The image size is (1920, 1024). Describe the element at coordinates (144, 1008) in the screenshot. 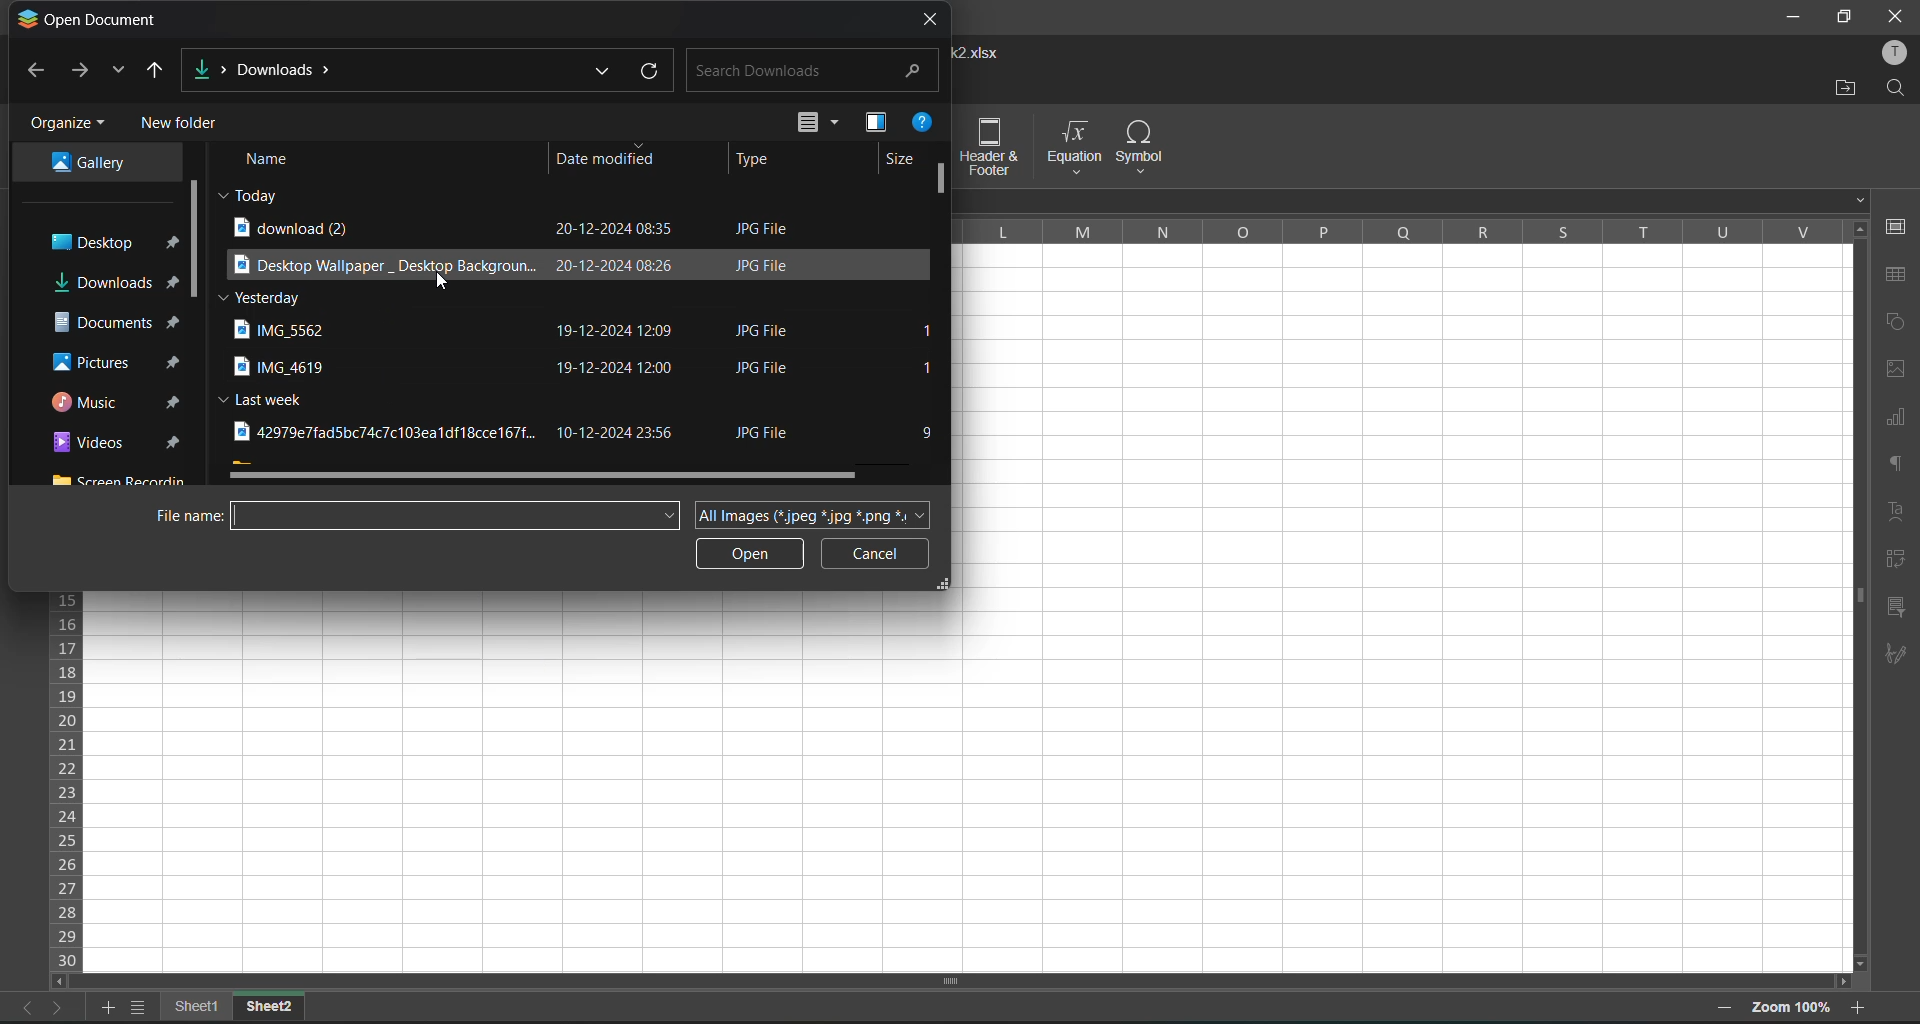

I see `sheet list` at that location.